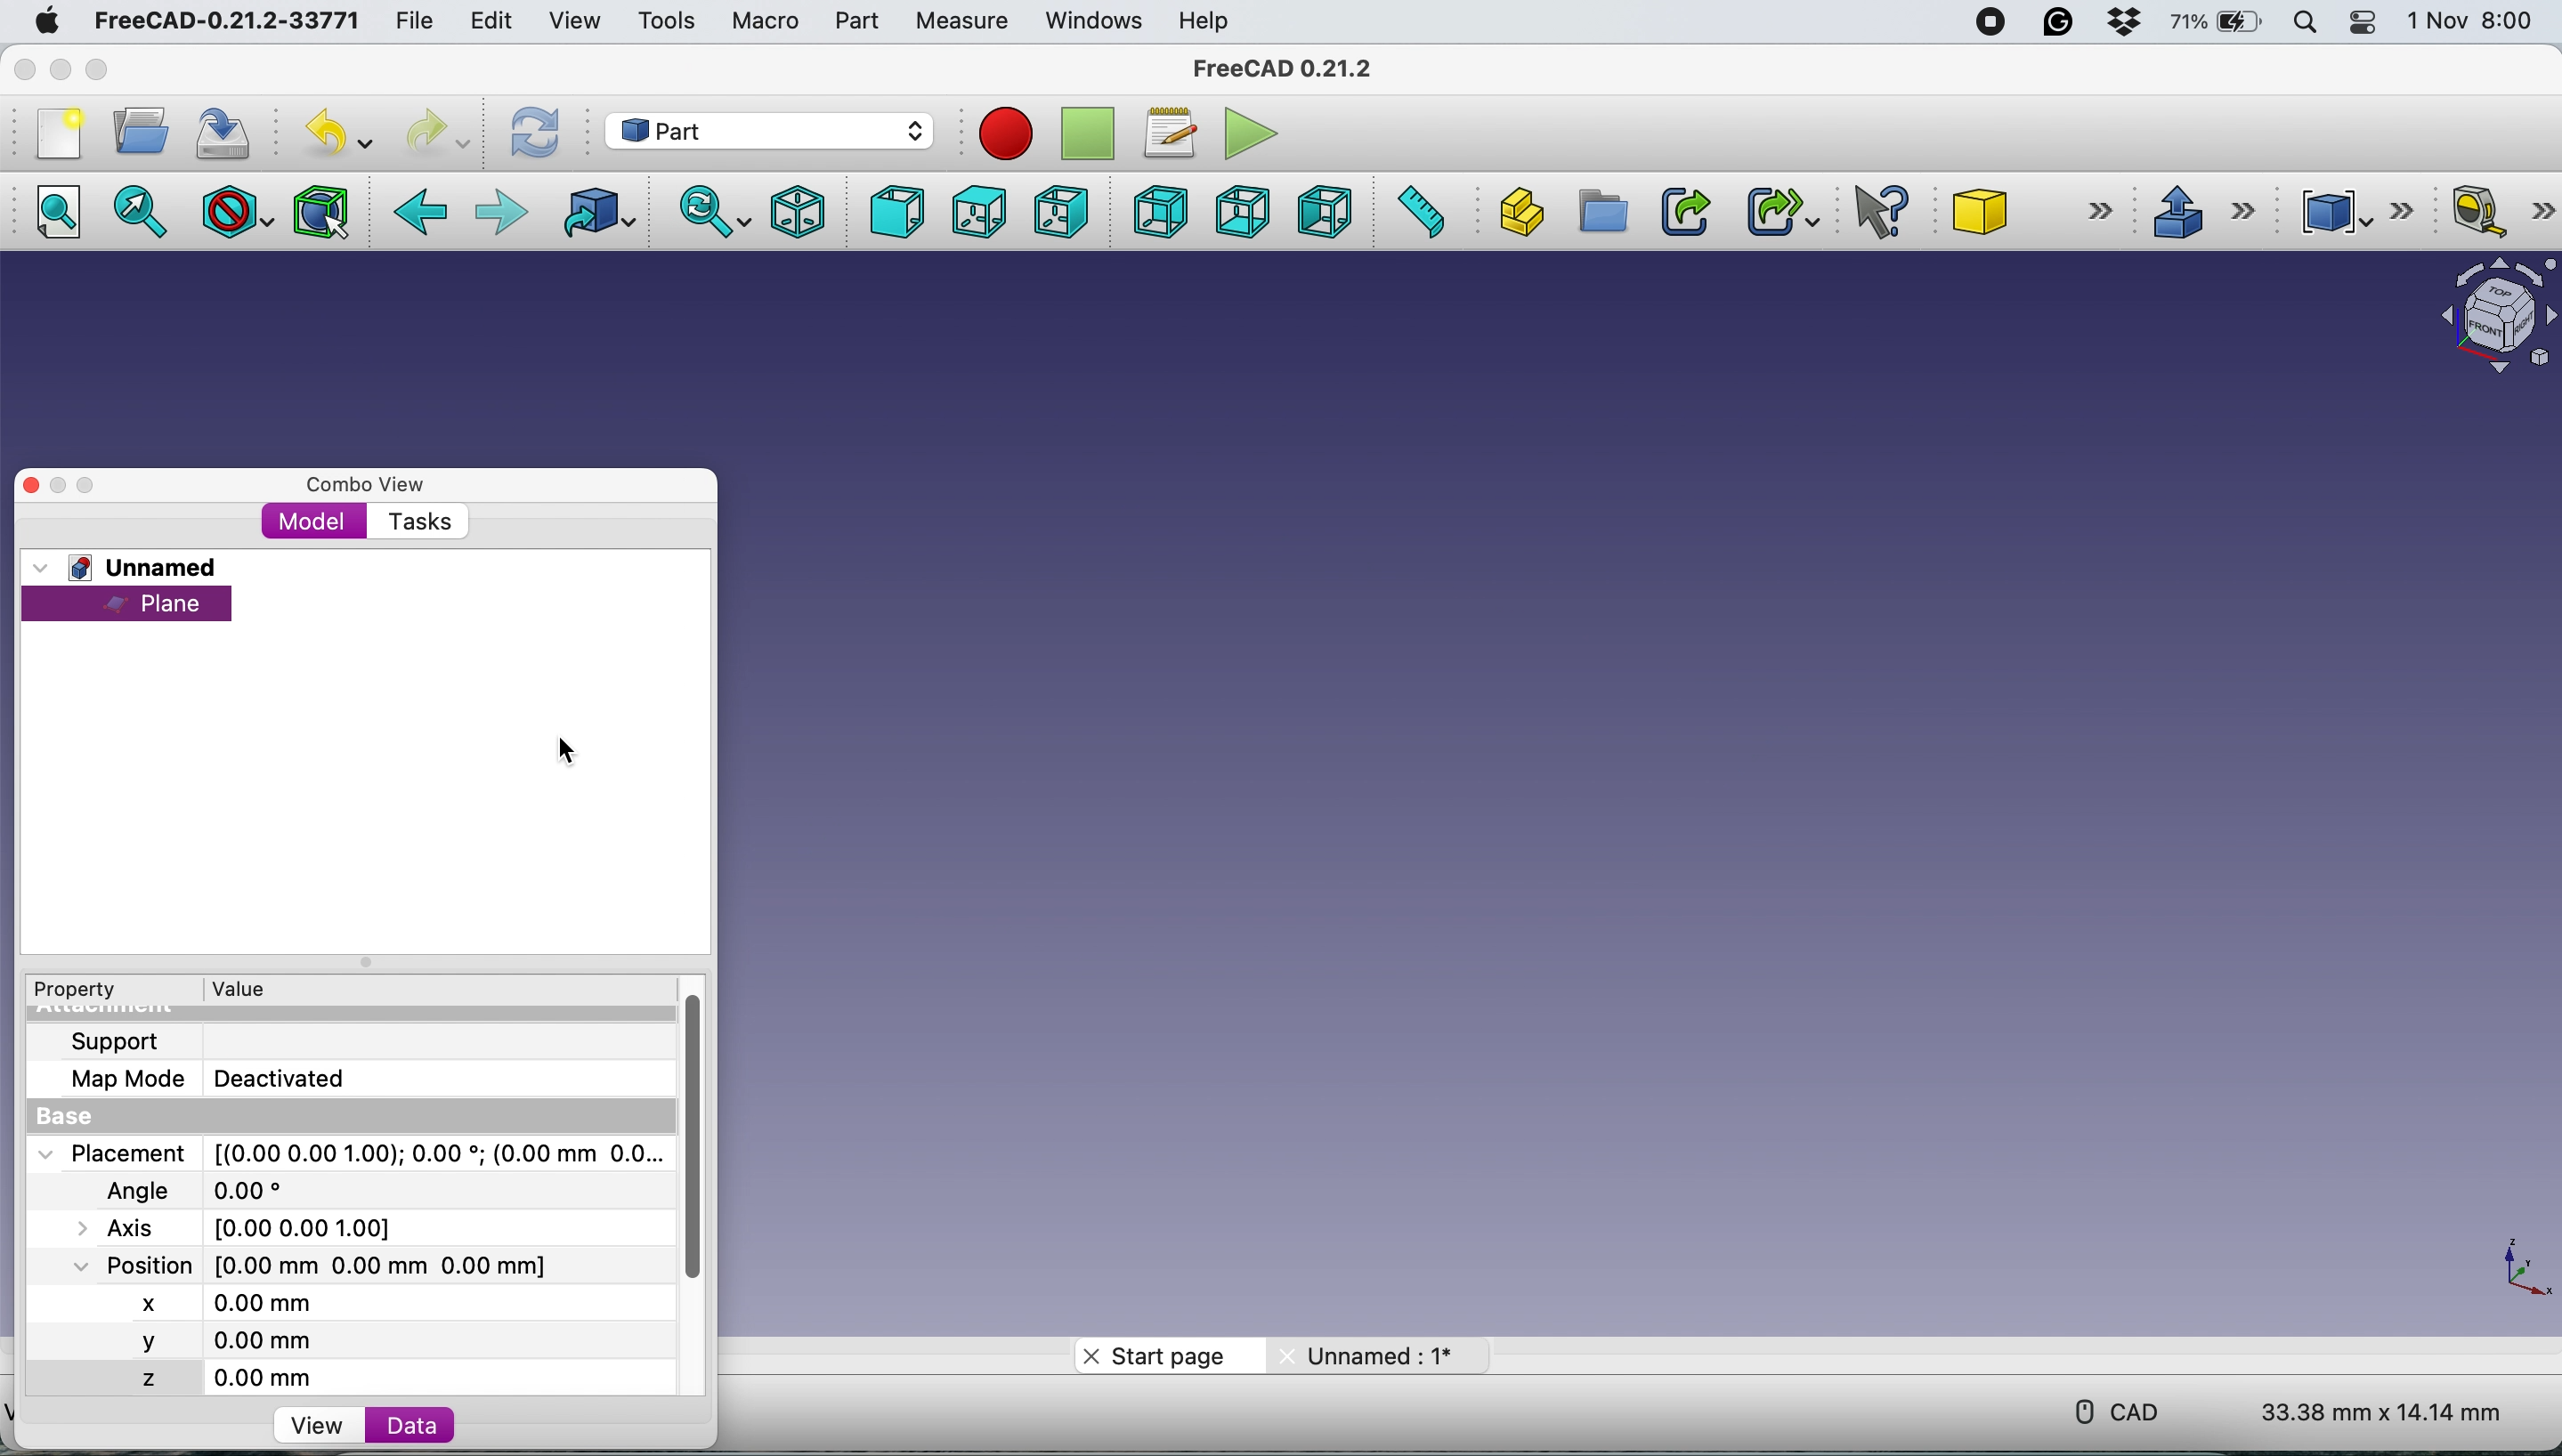 The width and height of the screenshot is (2562, 1456). What do you see at coordinates (321, 212) in the screenshot?
I see `bounding box` at bounding box center [321, 212].